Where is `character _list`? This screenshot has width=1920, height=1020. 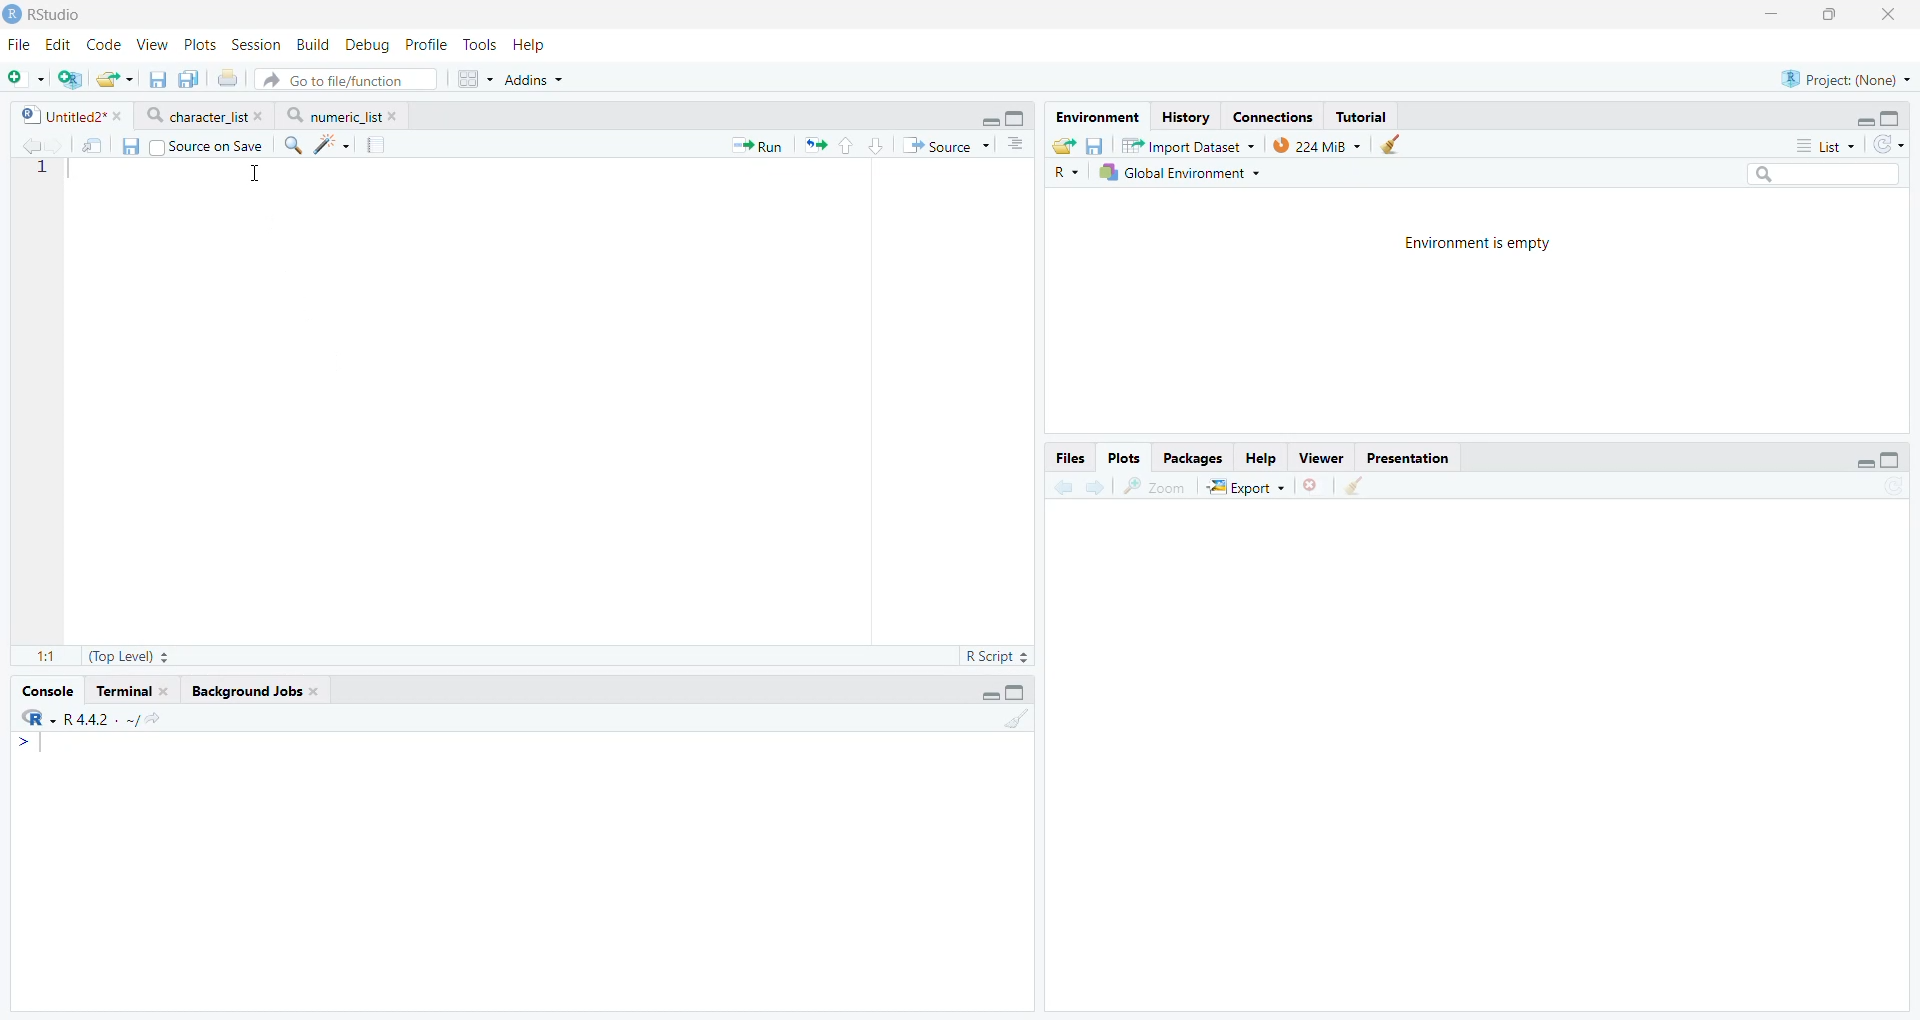 character _list is located at coordinates (202, 115).